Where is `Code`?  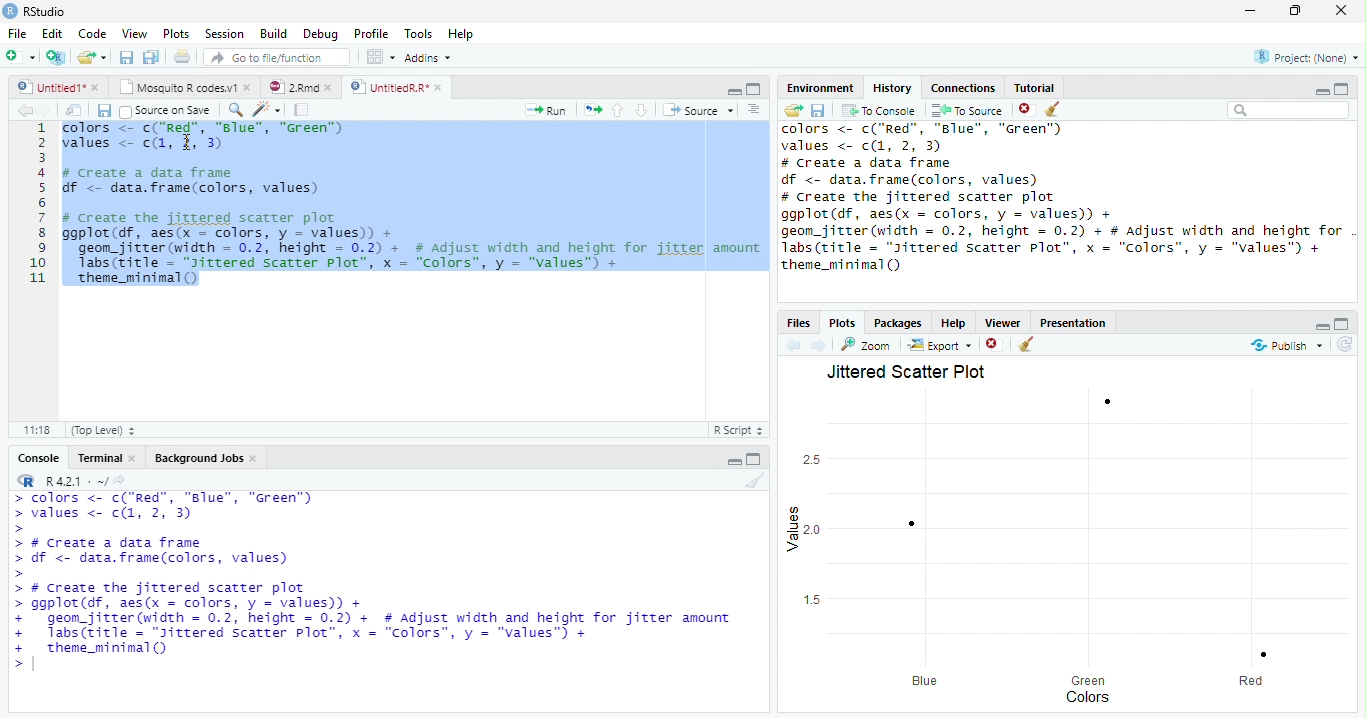 Code is located at coordinates (92, 33).